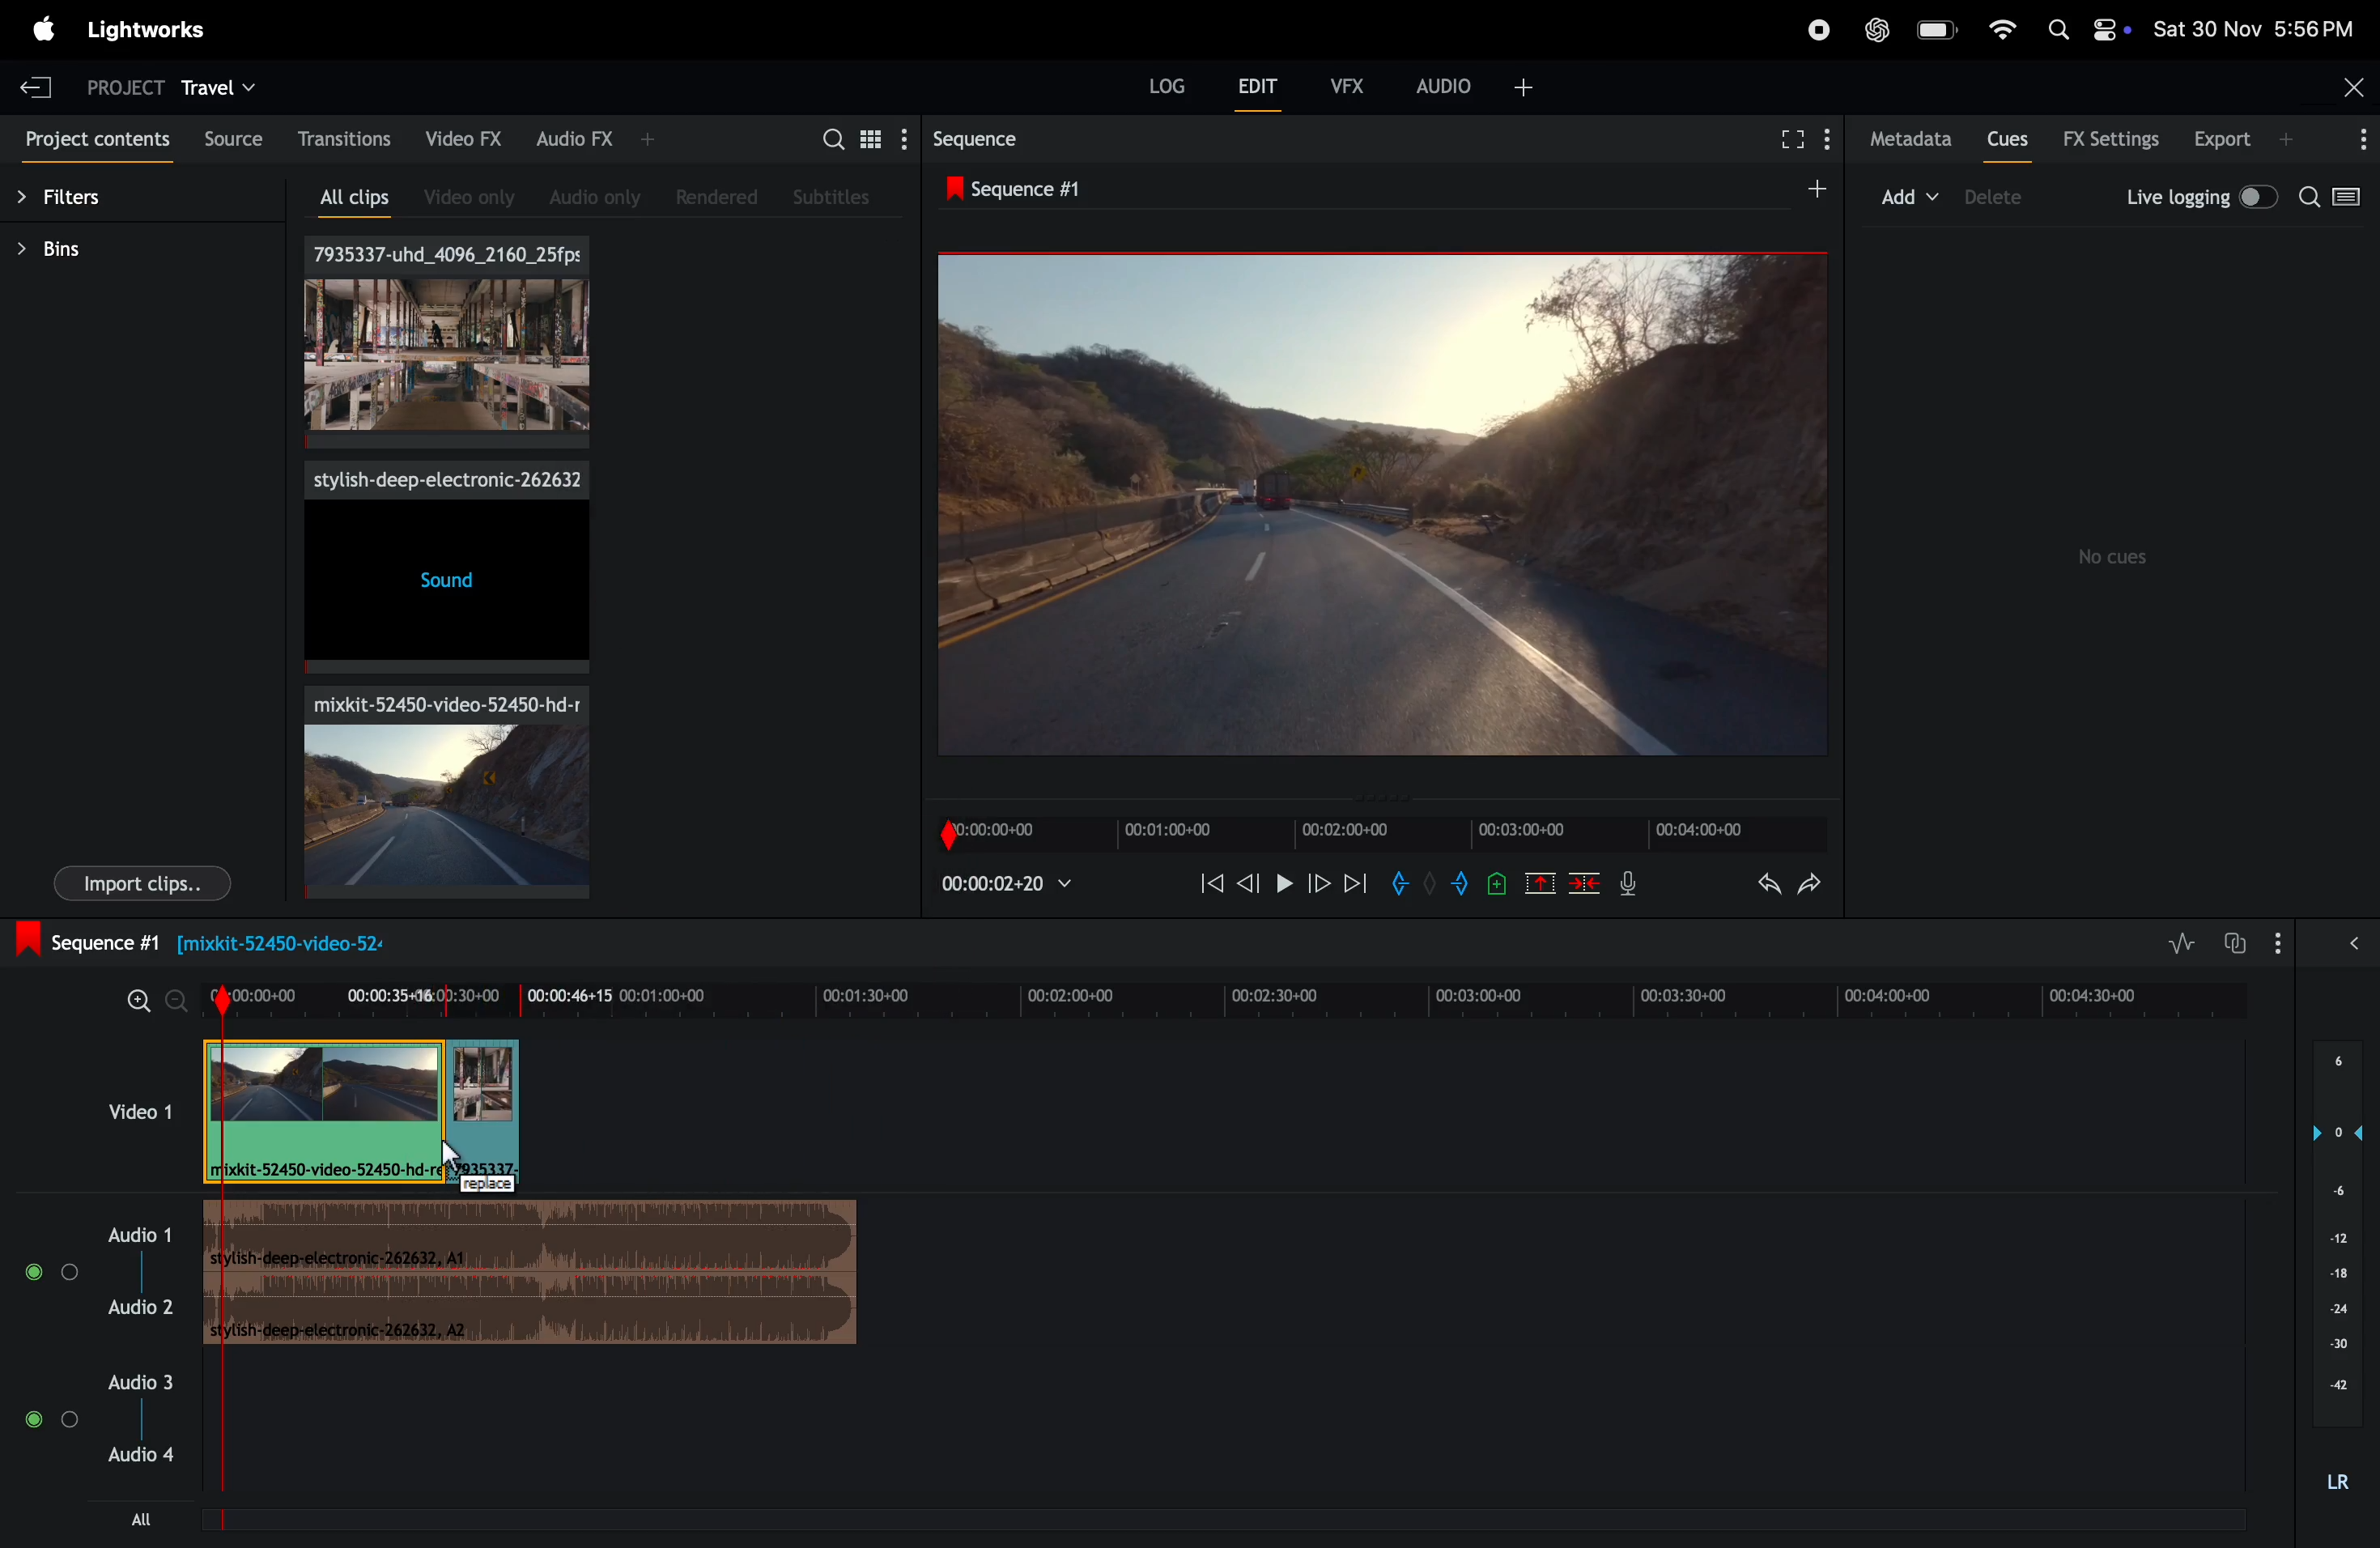  I want to click on options, so click(2322, 941).